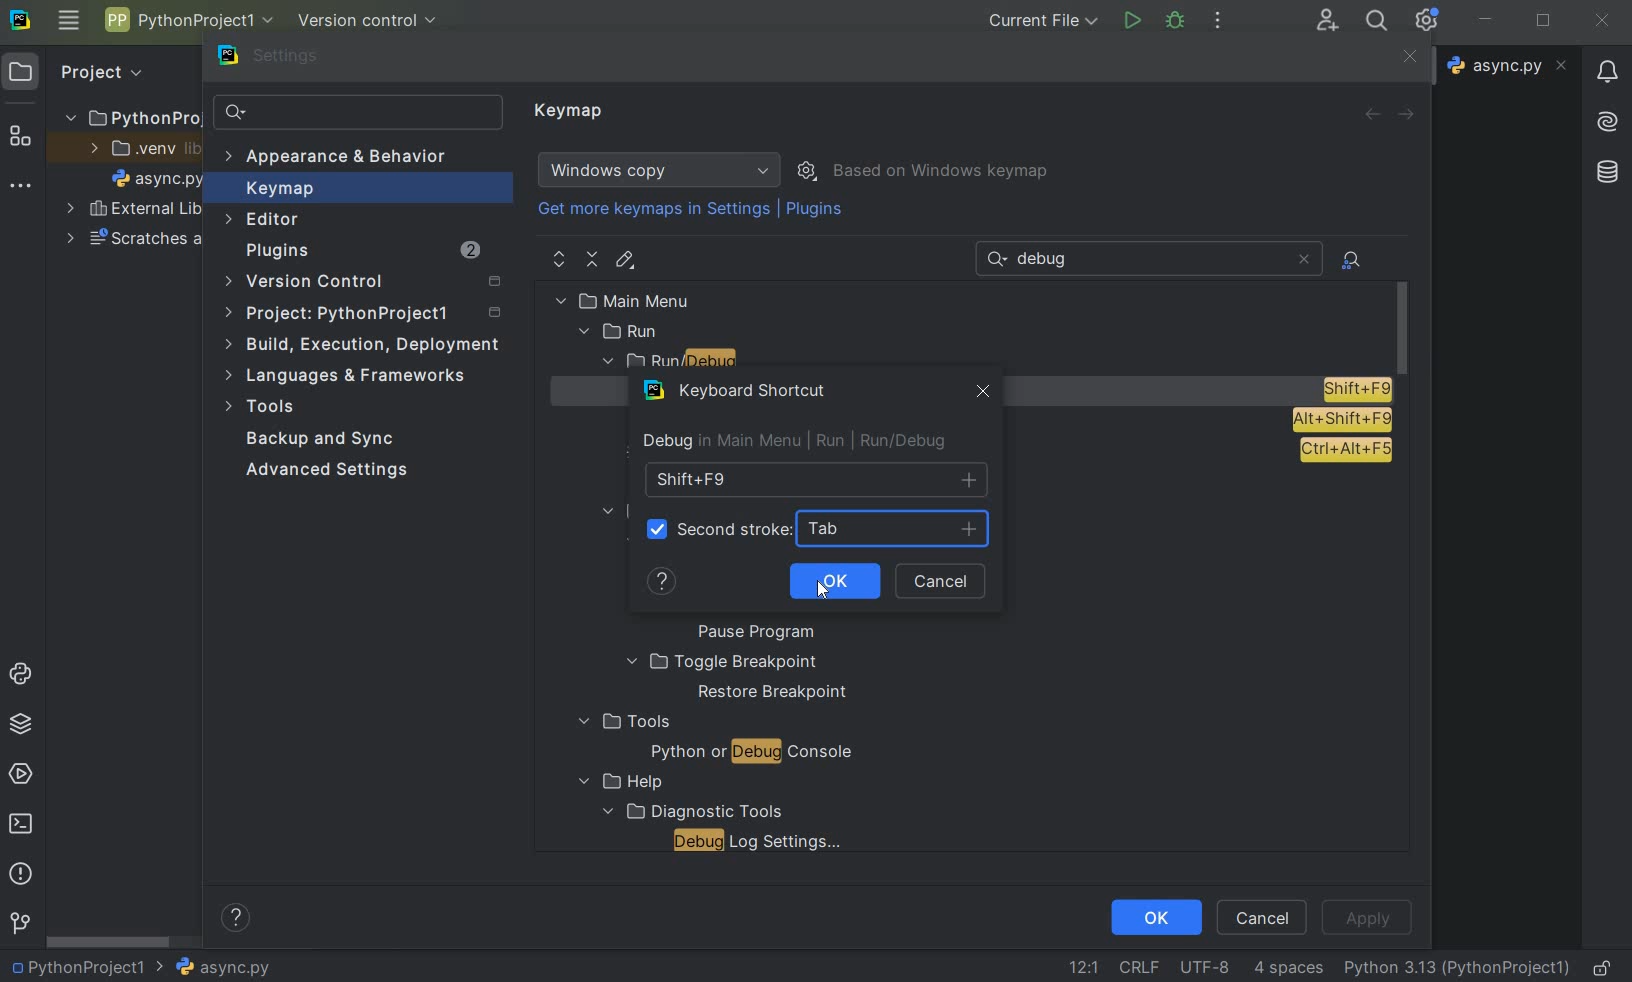 Image resolution: width=1632 pixels, height=982 pixels. Describe the element at coordinates (809, 169) in the screenshot. I see `show scheme actions` at that location.